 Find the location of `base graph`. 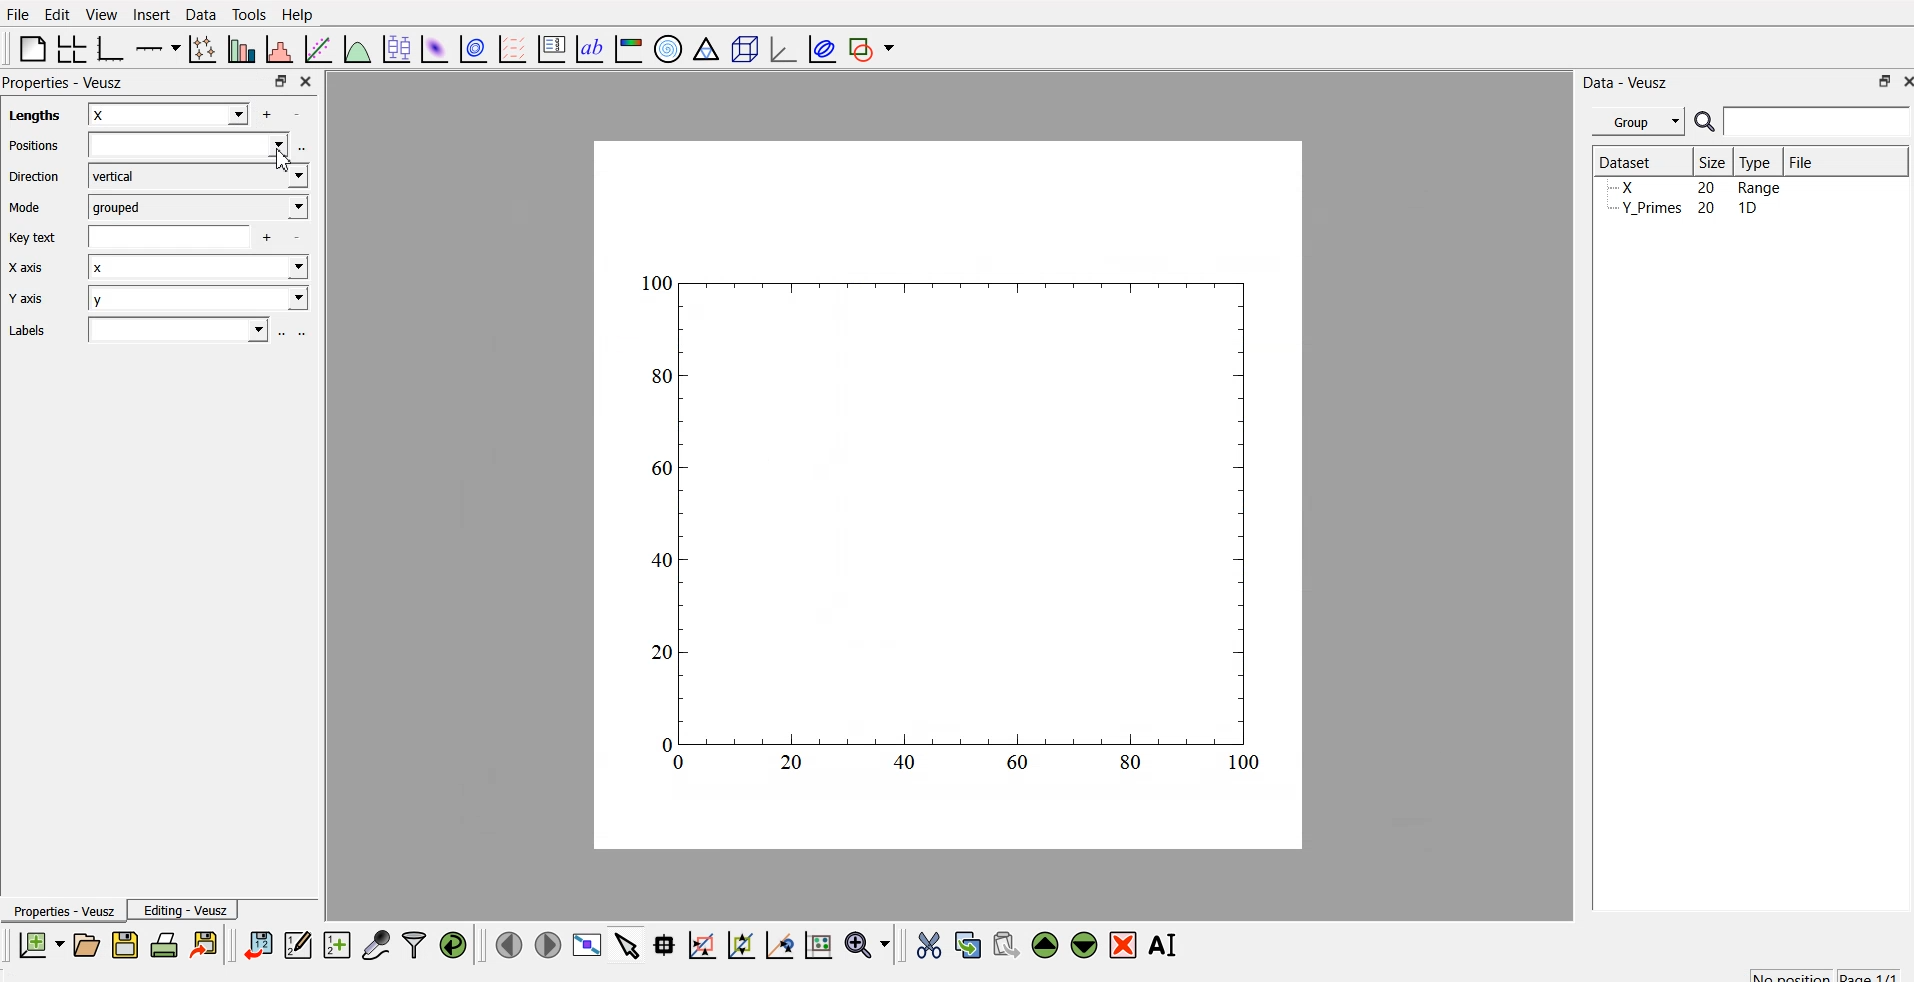

base graph is located at coordinates (107, 46).